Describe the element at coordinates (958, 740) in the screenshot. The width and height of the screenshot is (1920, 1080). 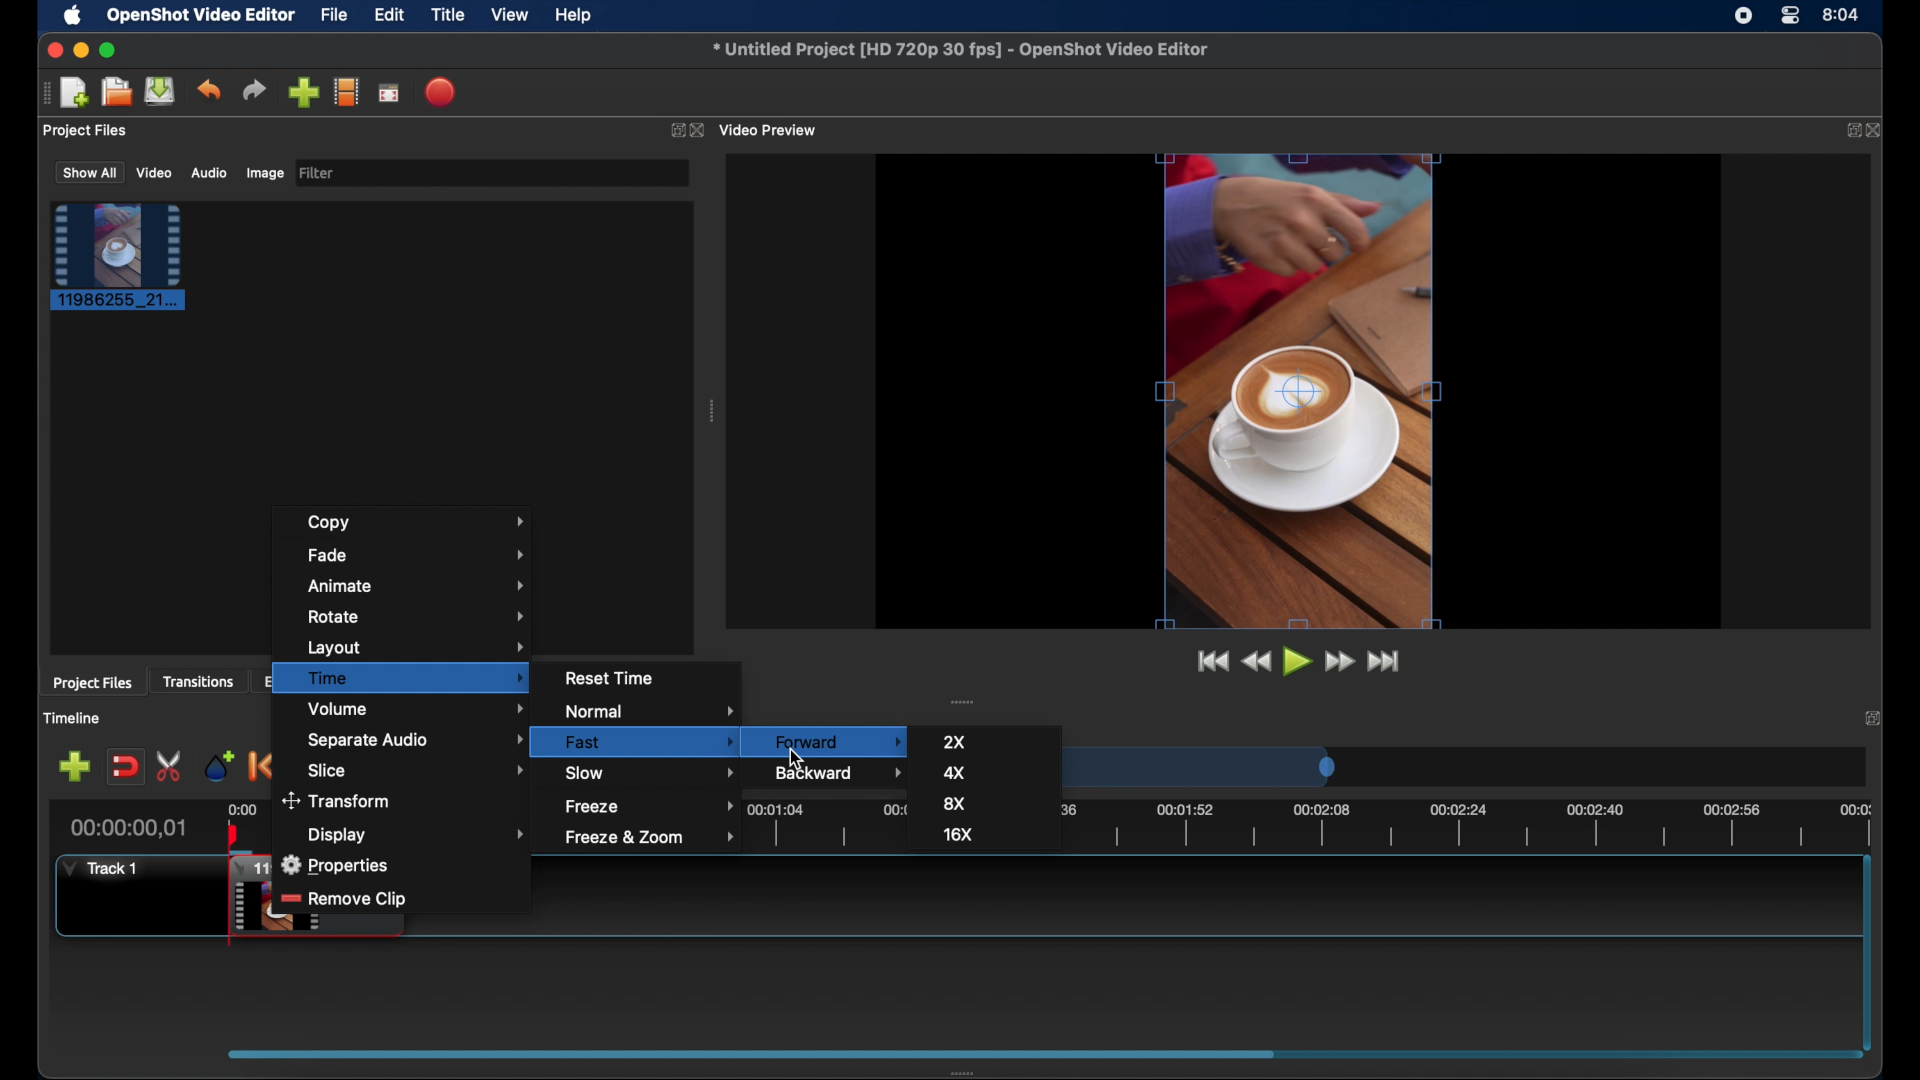
I see `2x` at that location.